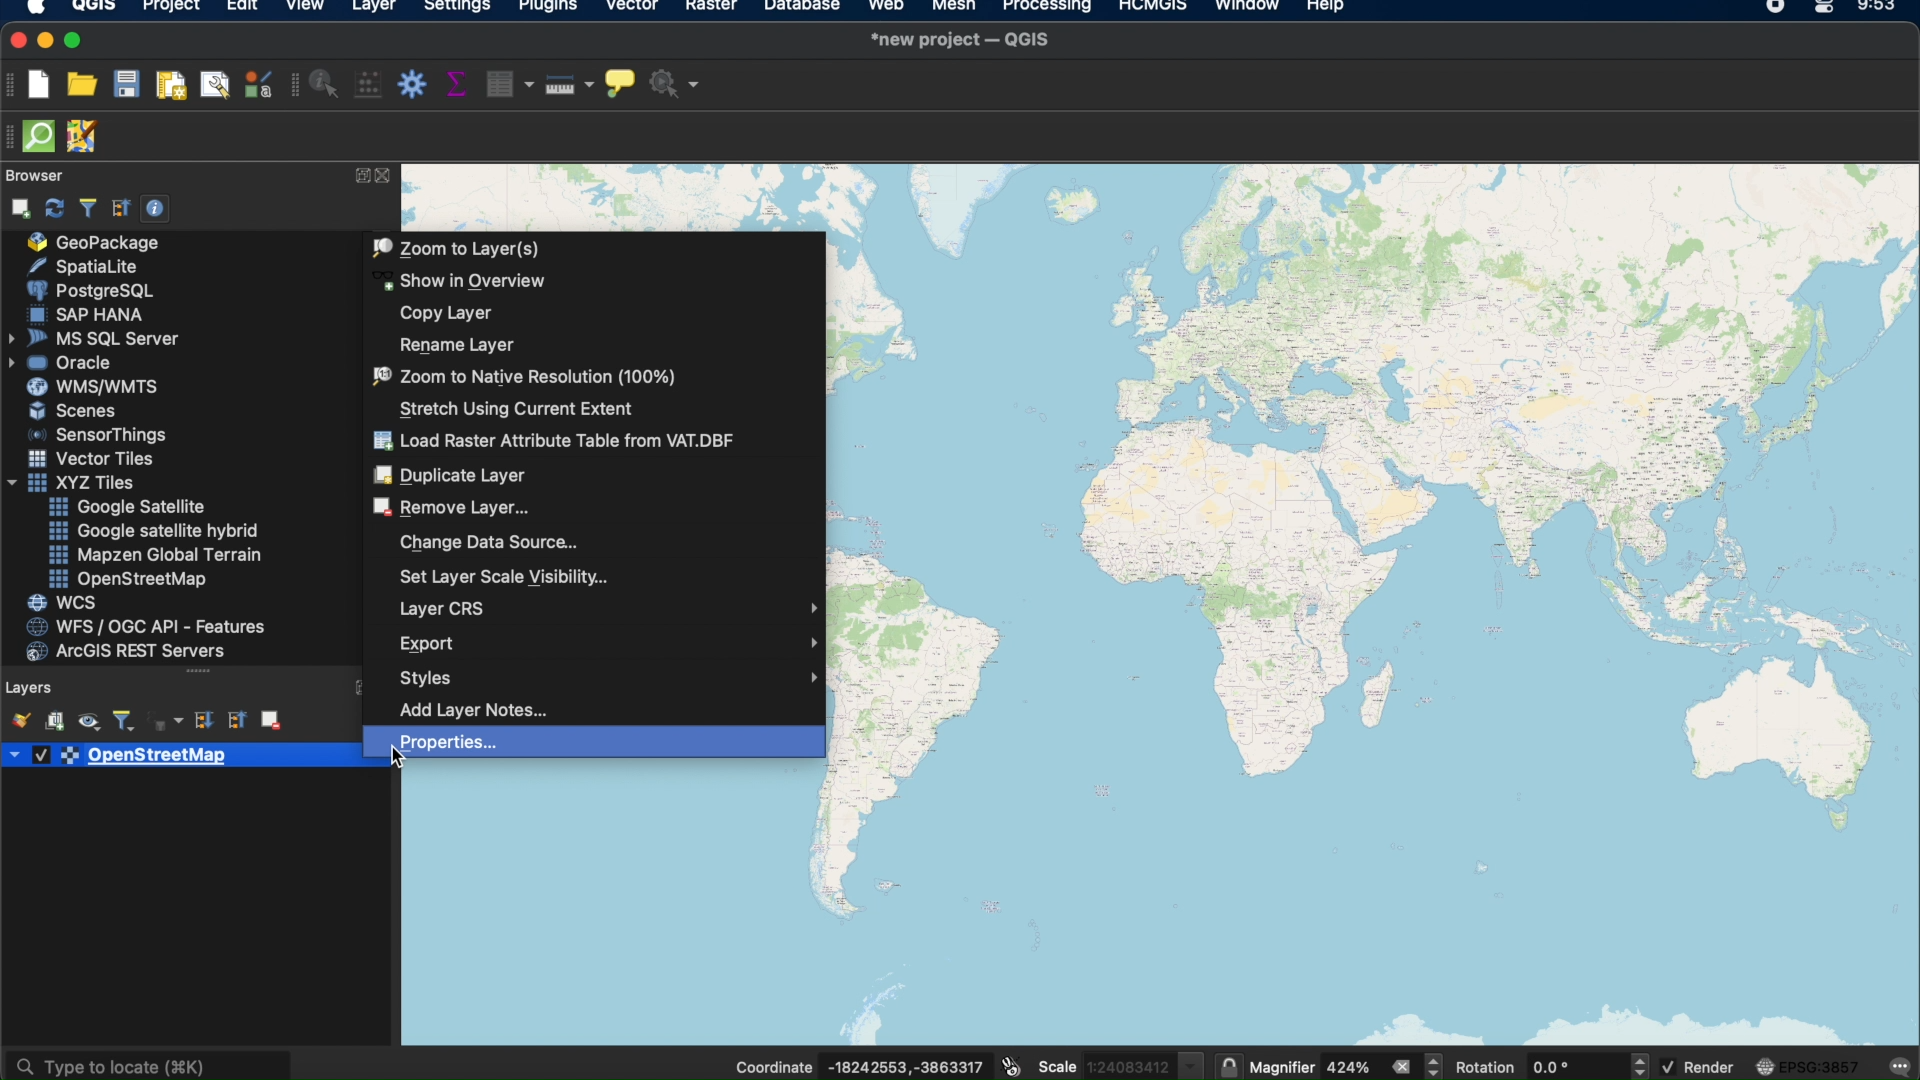 The image size is (1920, 1080). Describe the element at coordinates (446, 743) in the screenshot. I see `properties` at that location.